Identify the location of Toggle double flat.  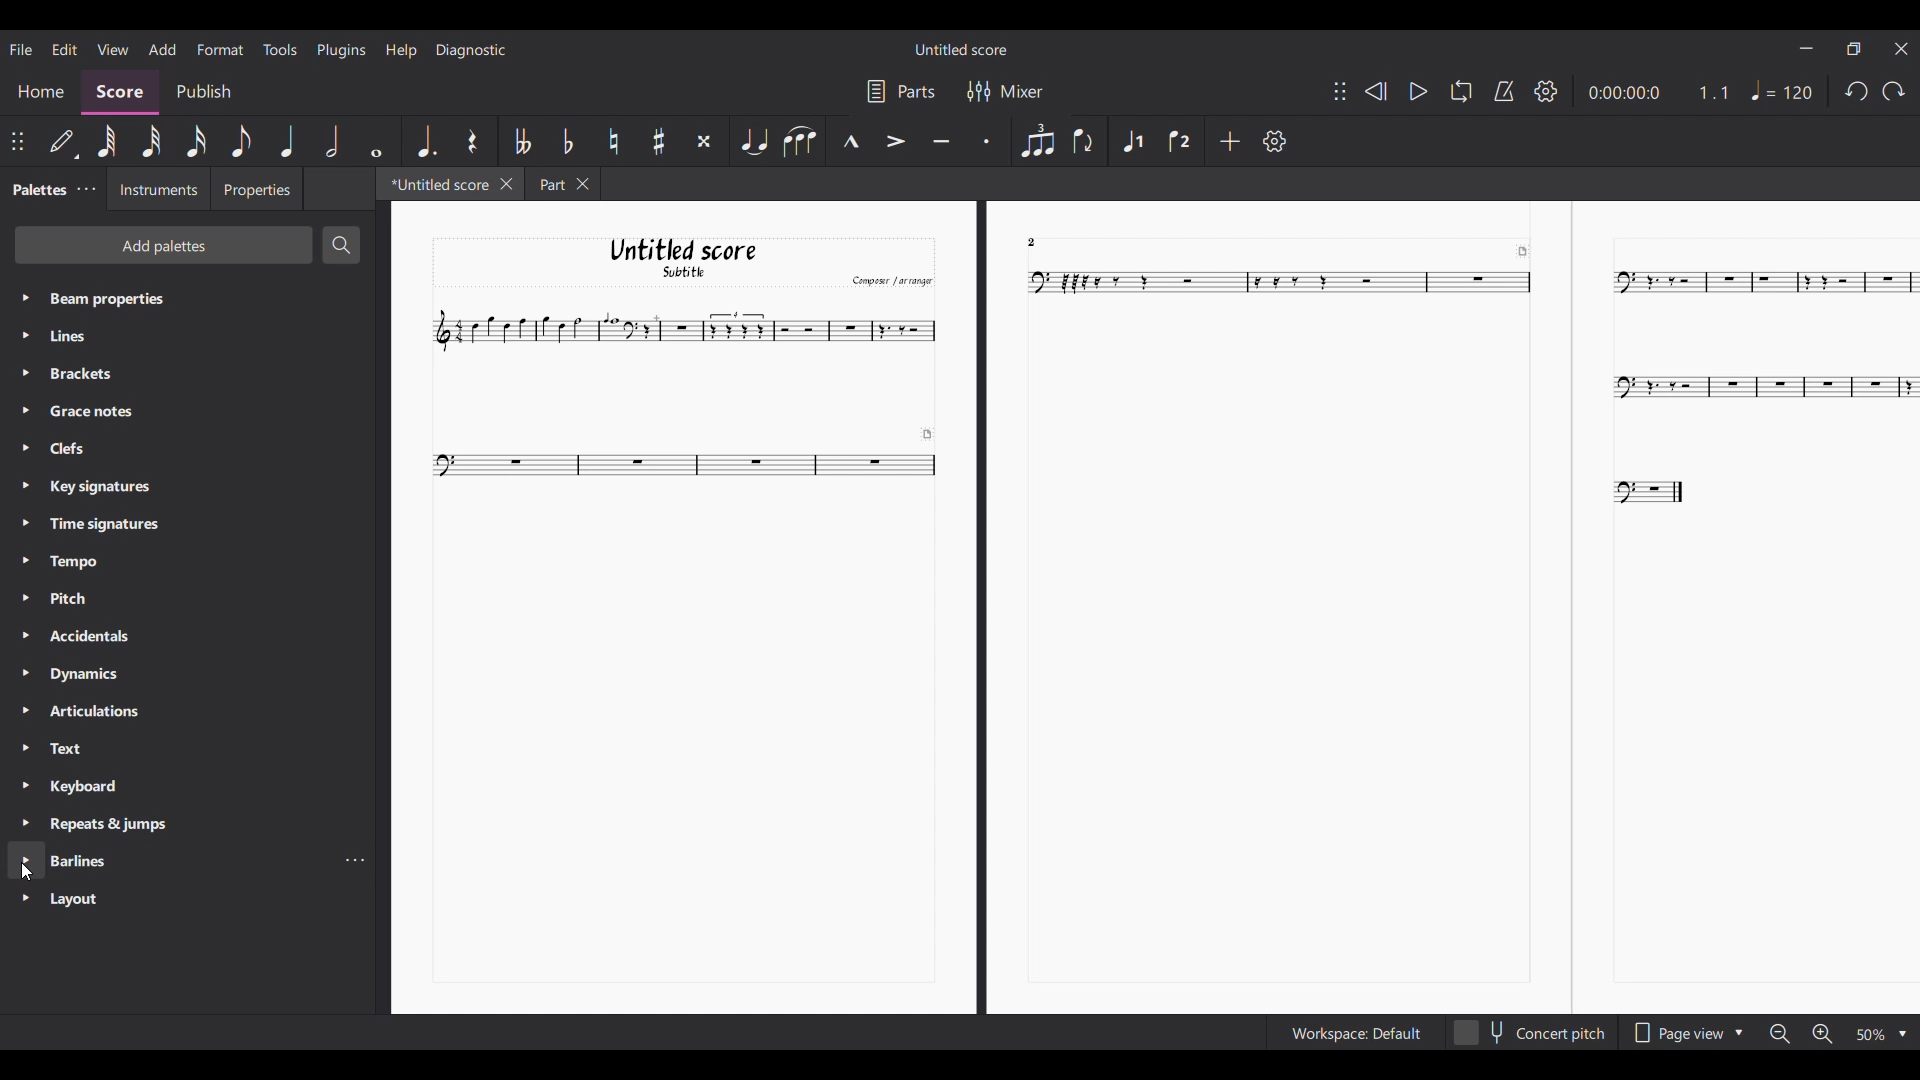
(520, 140).